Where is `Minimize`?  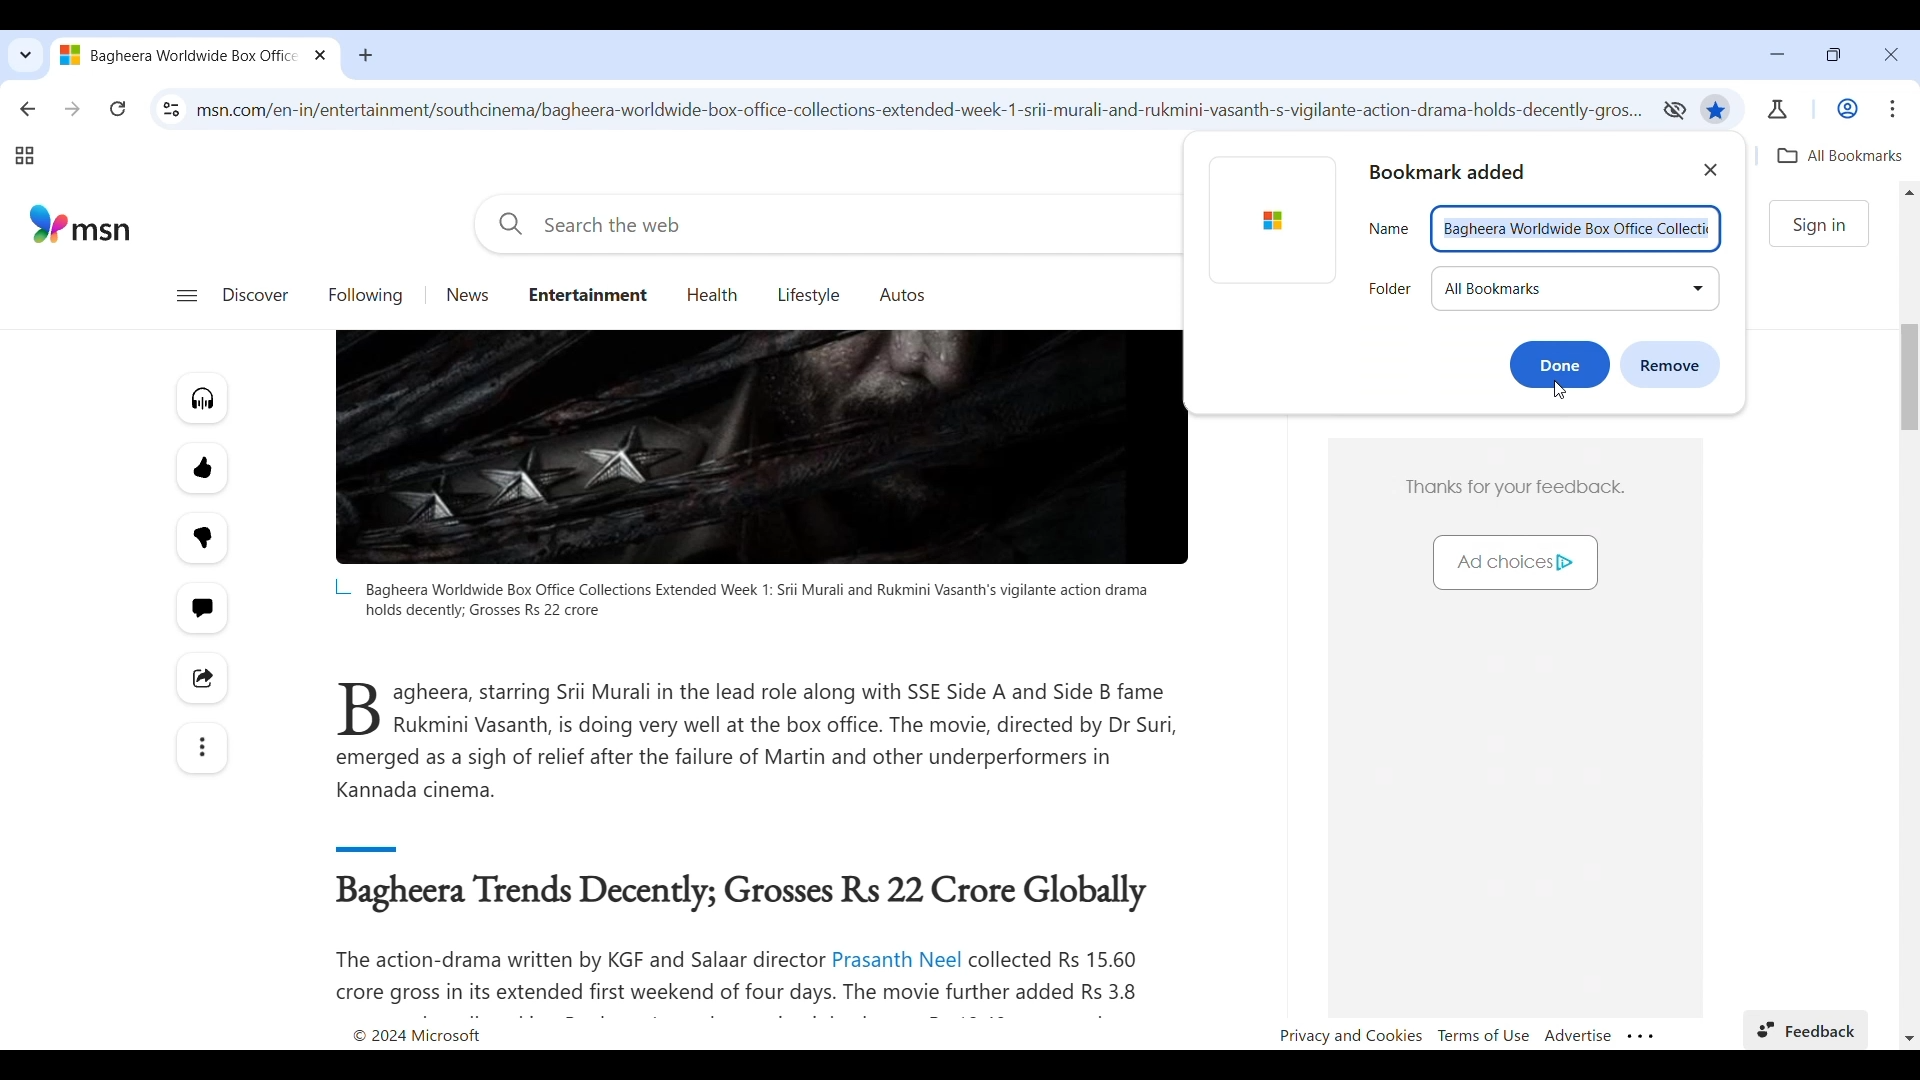
Minimize is located at coordinates (1777, 54).